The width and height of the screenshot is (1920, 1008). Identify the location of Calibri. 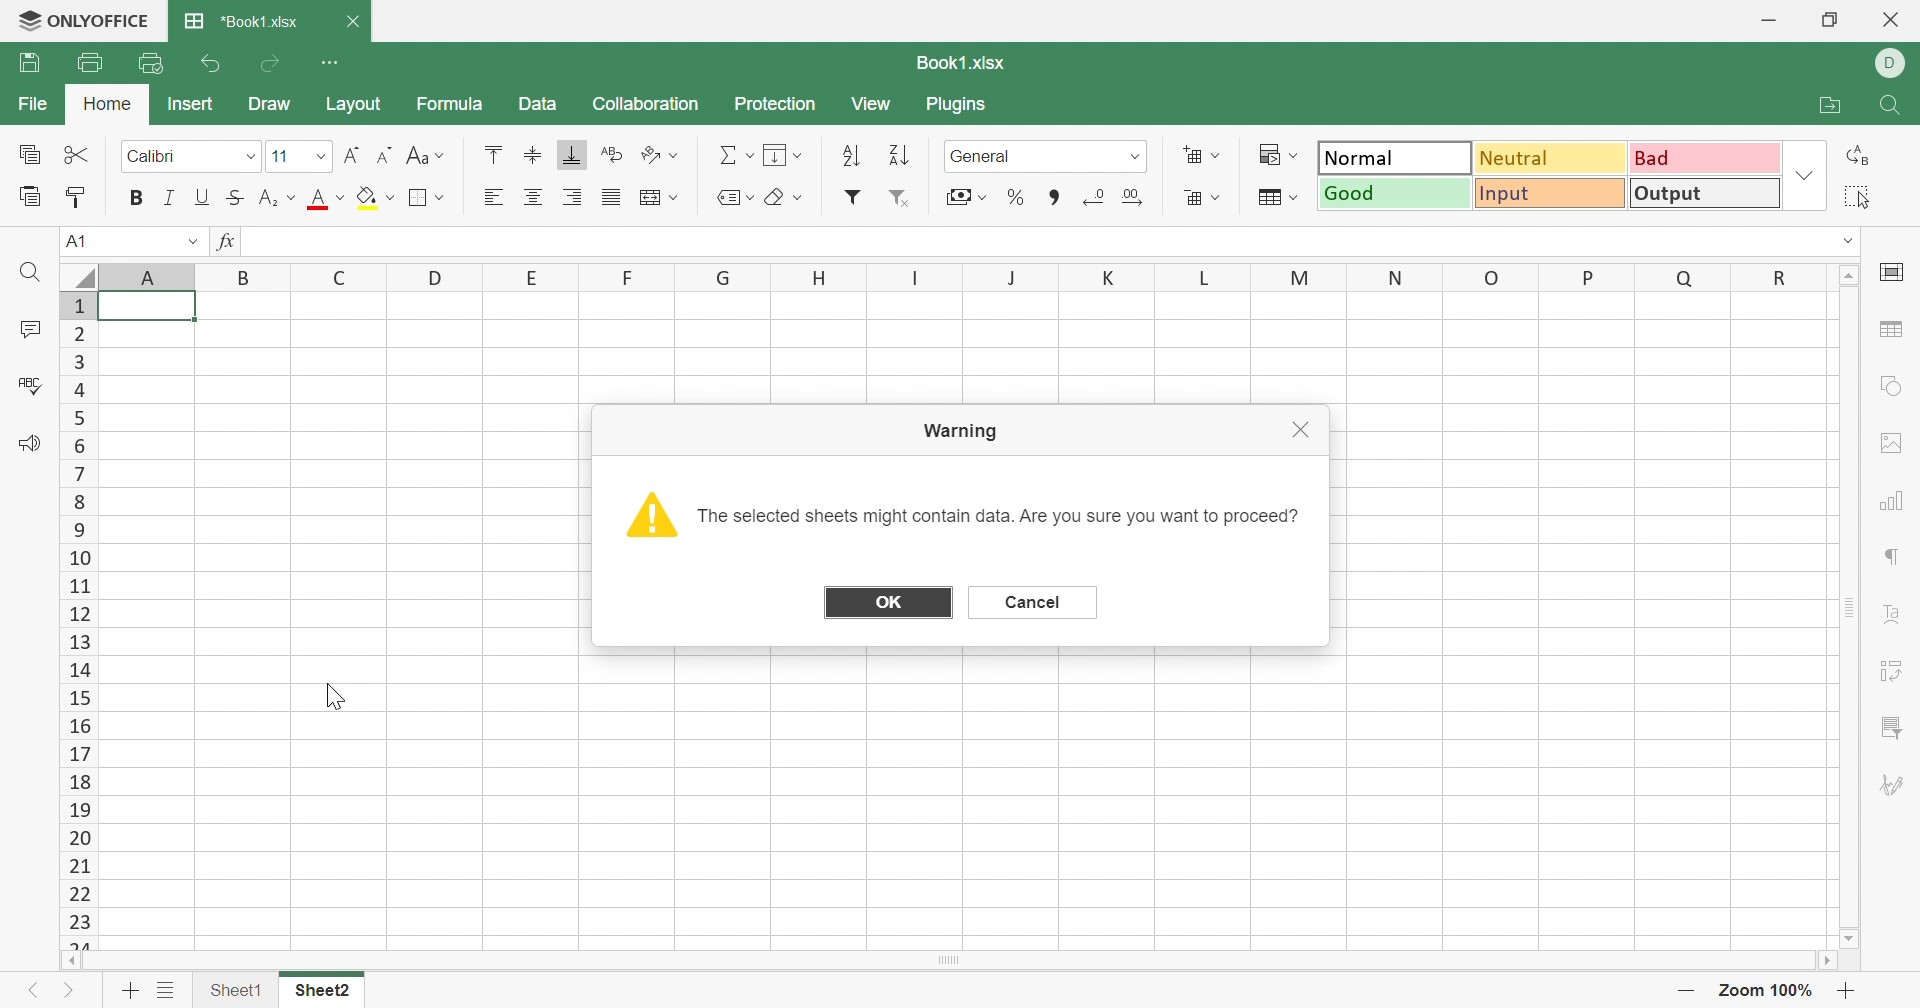
(153, 154).